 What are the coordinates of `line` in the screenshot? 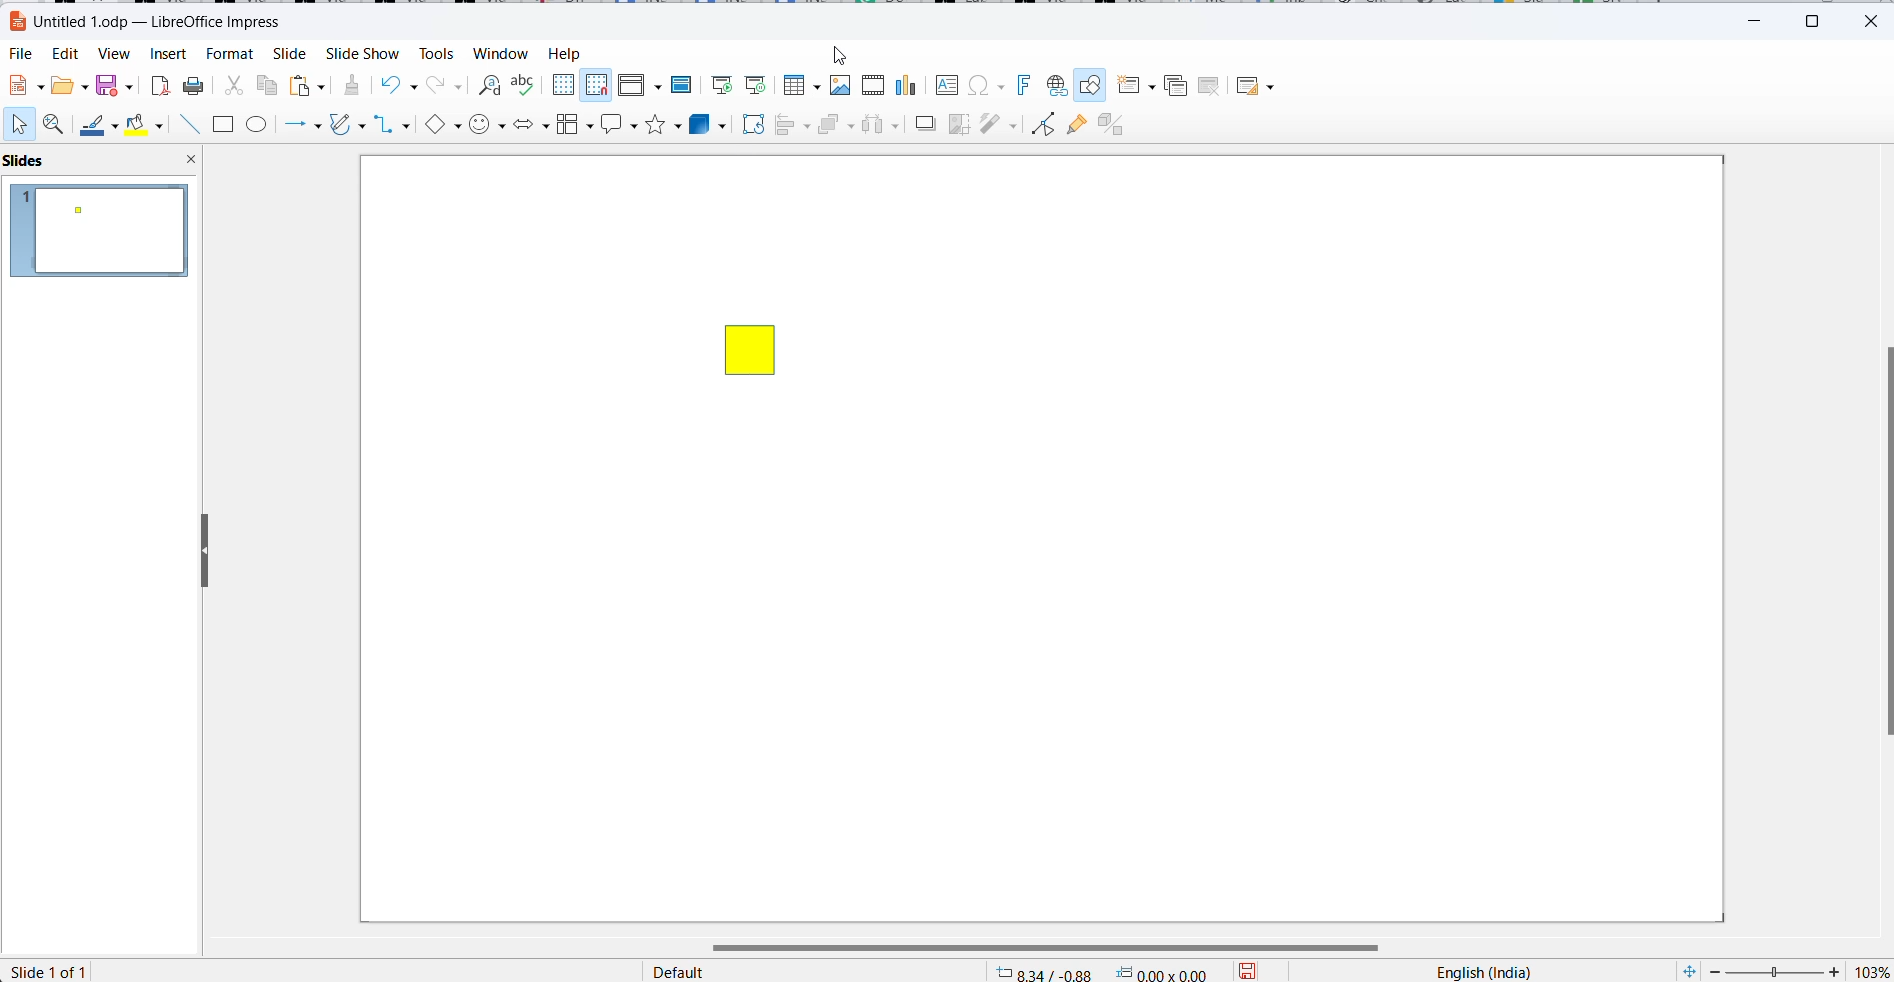 It's located at (191, 126).